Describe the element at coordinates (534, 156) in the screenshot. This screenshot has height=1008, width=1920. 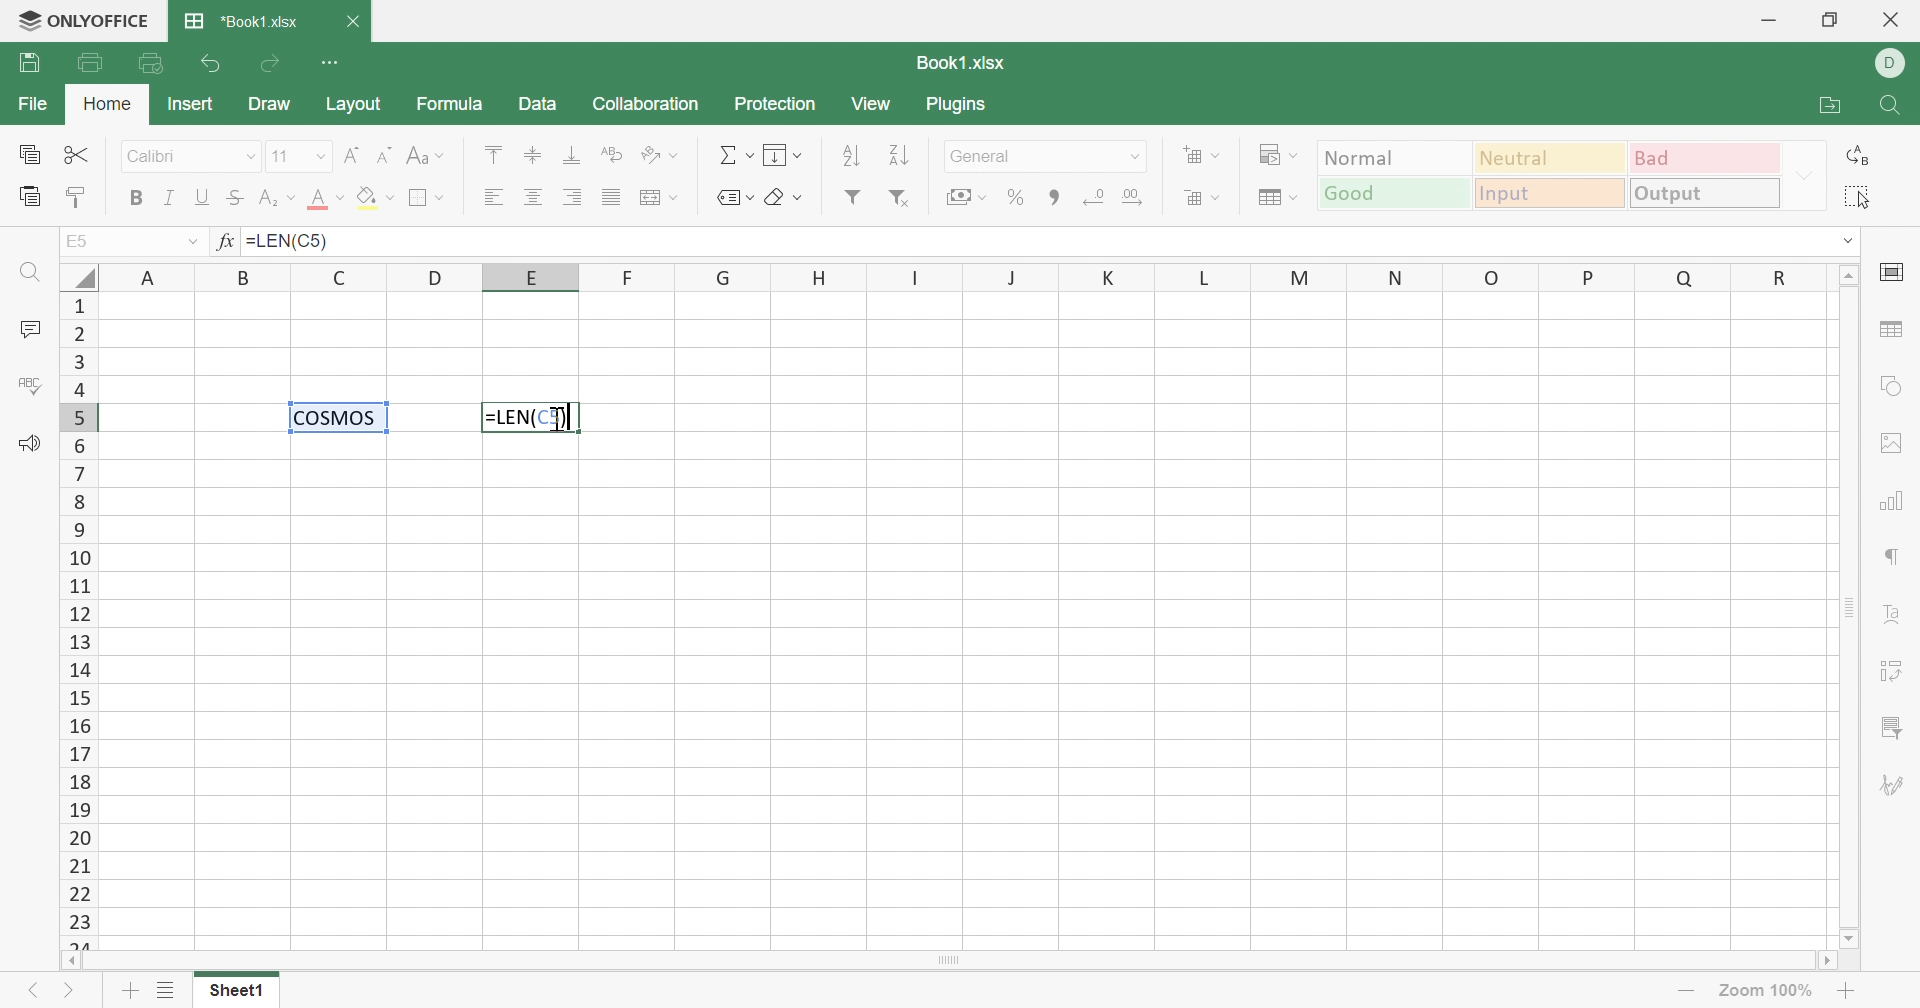
I see `Align middle` at that location.